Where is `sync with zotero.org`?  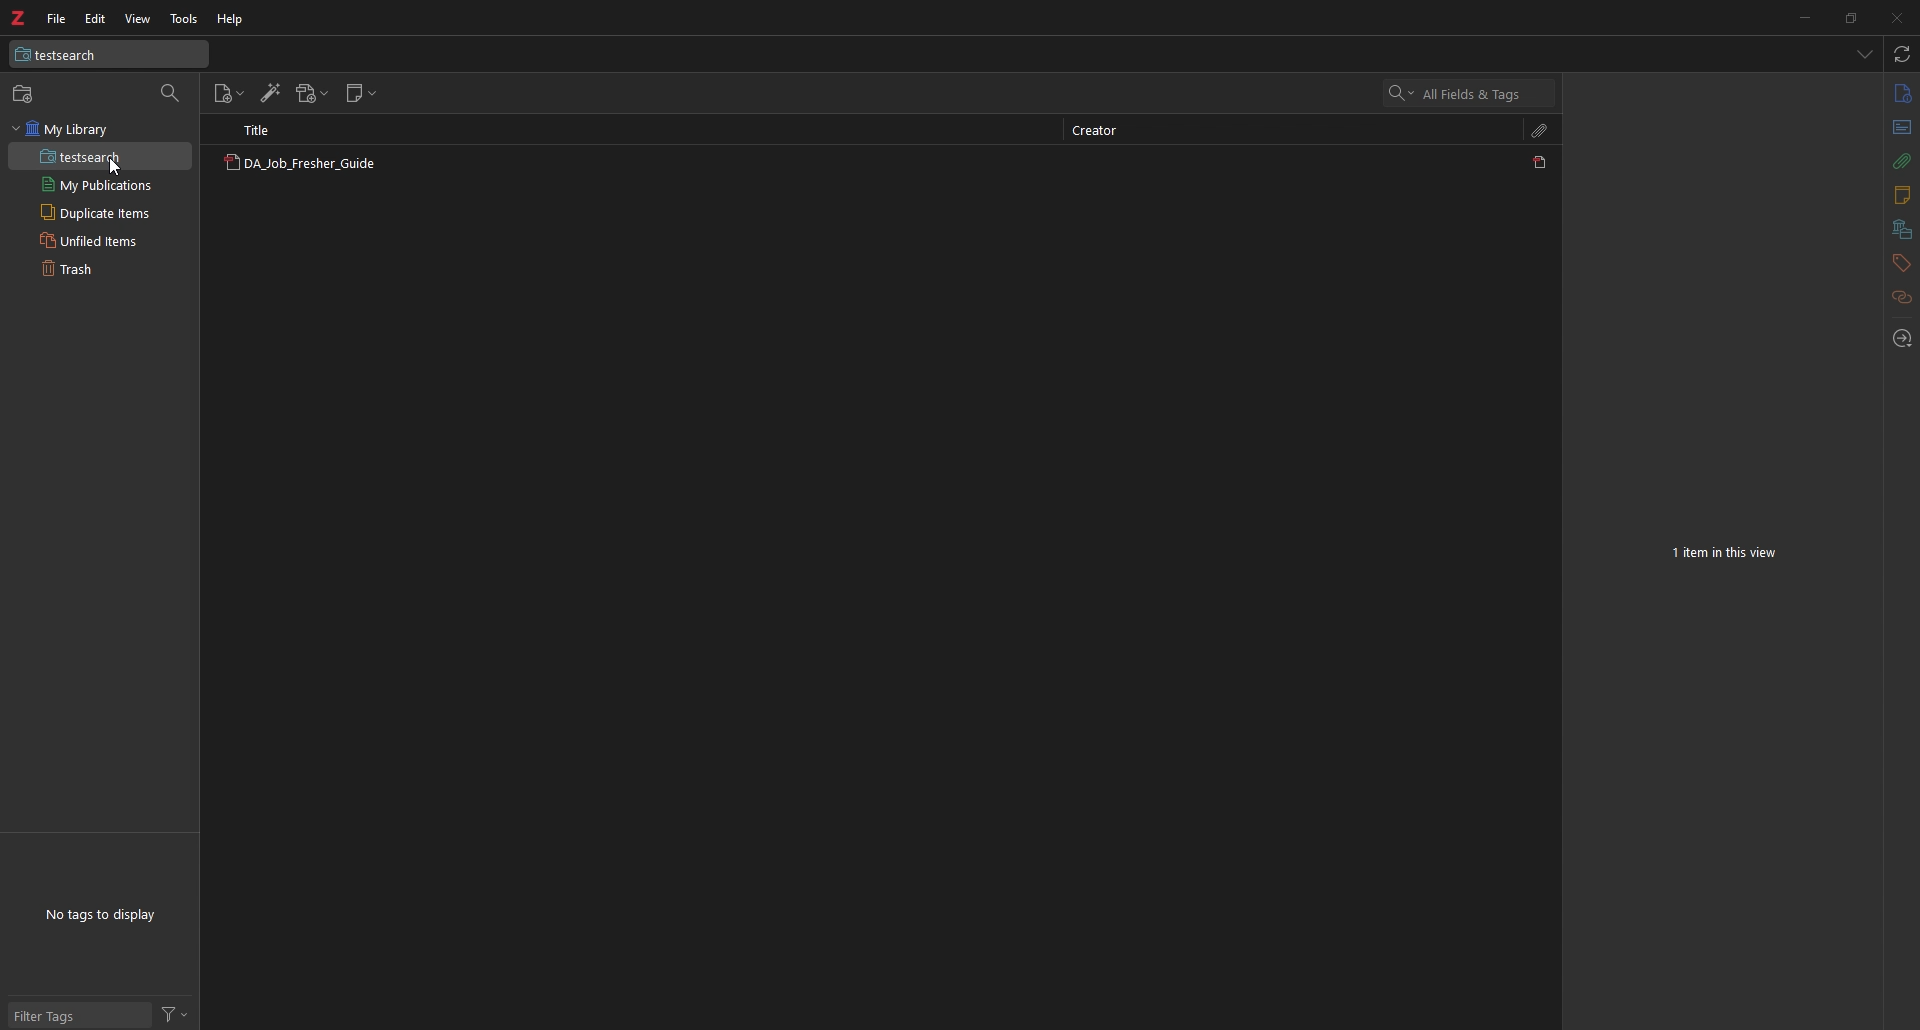 sync with zotero.org is located at coordinates (1903, 53).